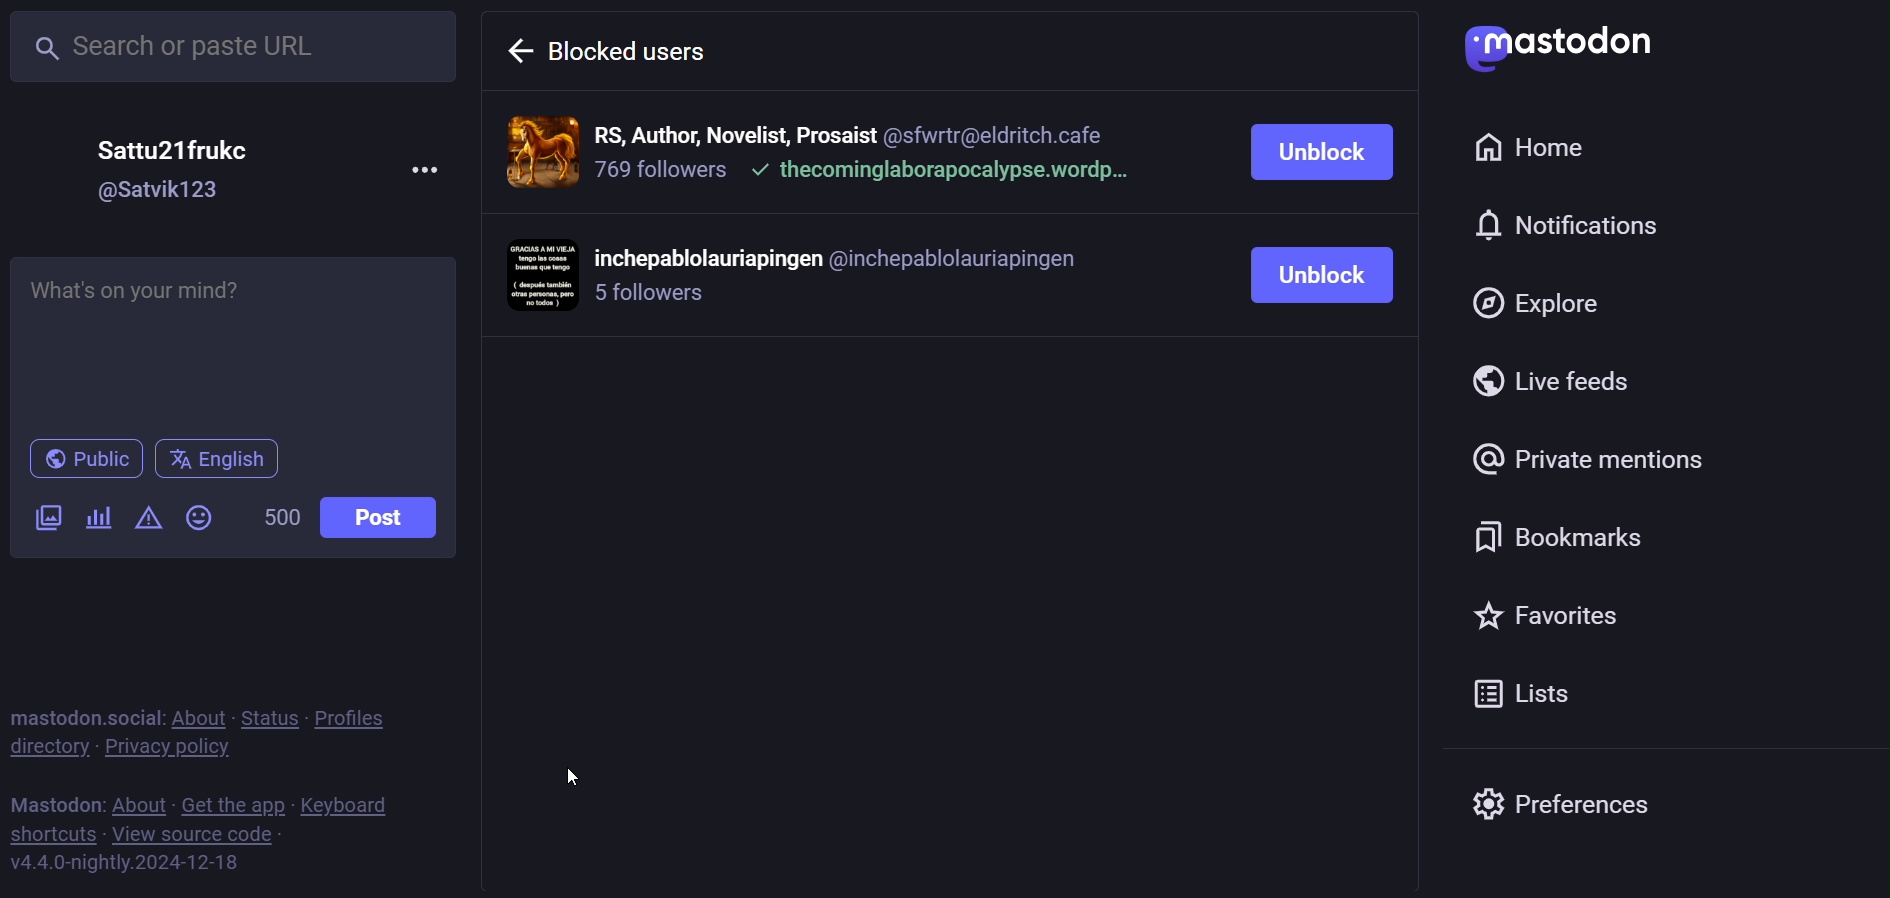  I want to click on mastodon, so click(1553, 49).